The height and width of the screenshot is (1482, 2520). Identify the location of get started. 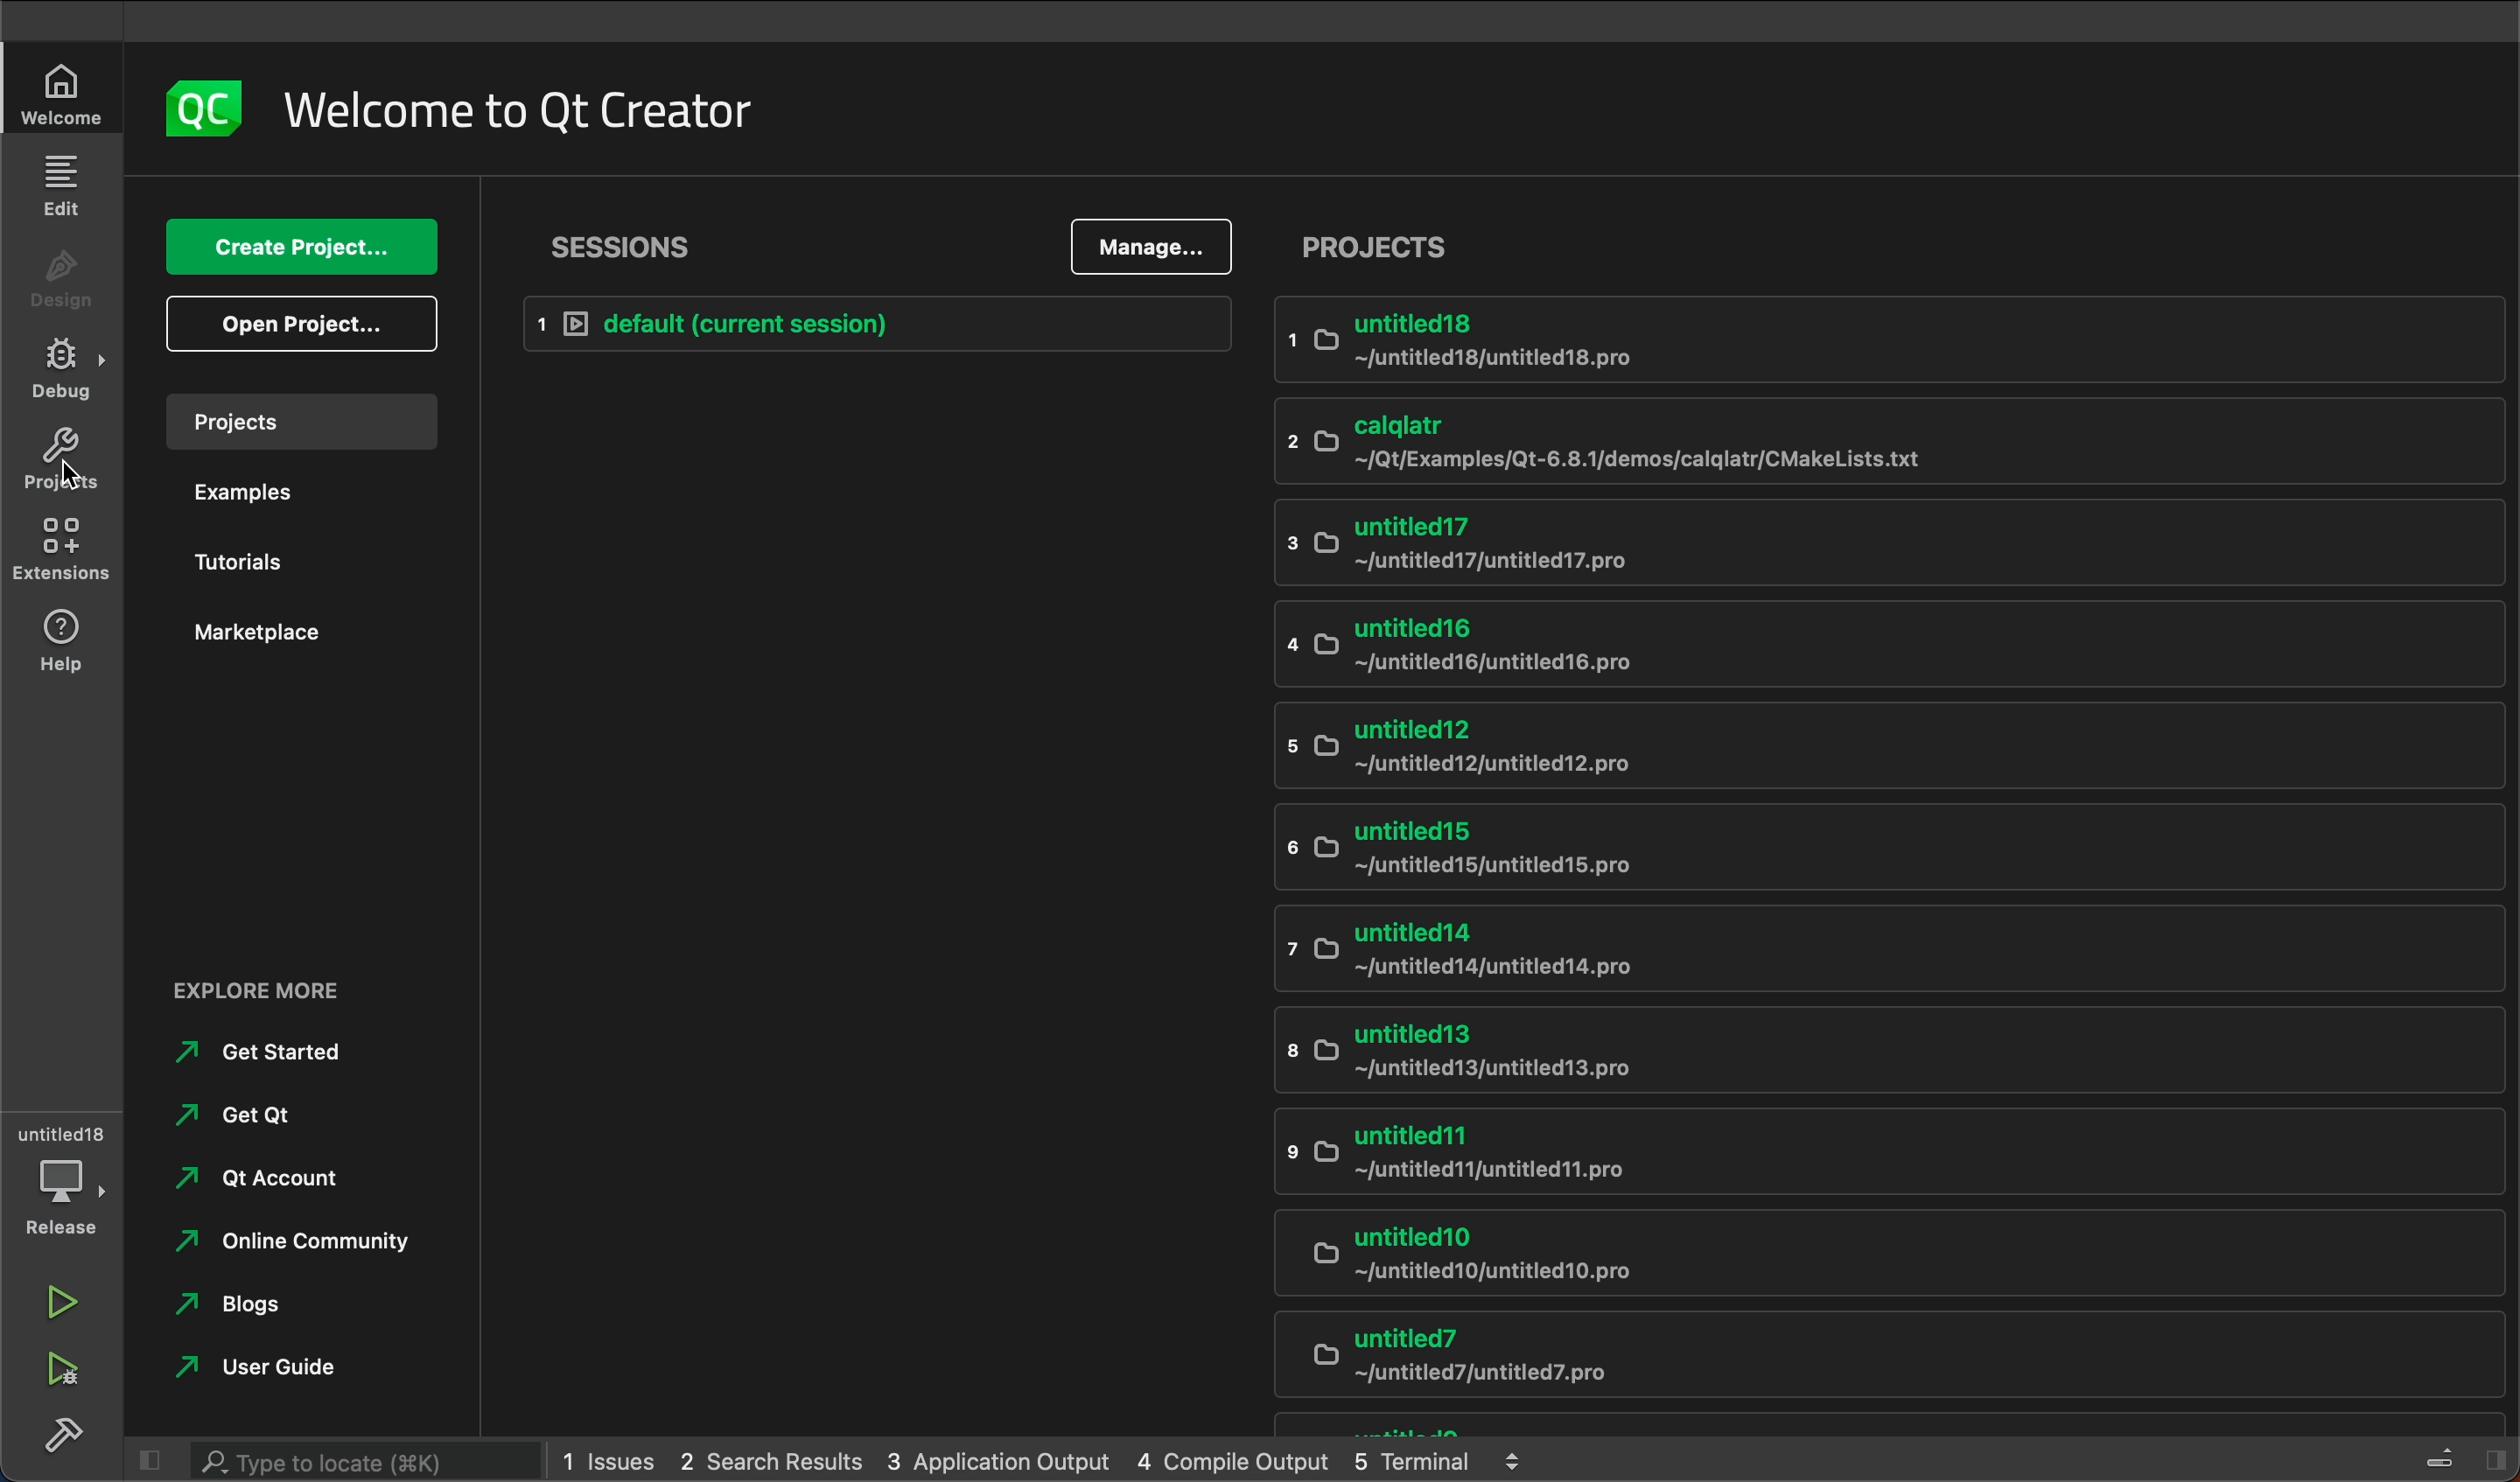
(279, 1052).